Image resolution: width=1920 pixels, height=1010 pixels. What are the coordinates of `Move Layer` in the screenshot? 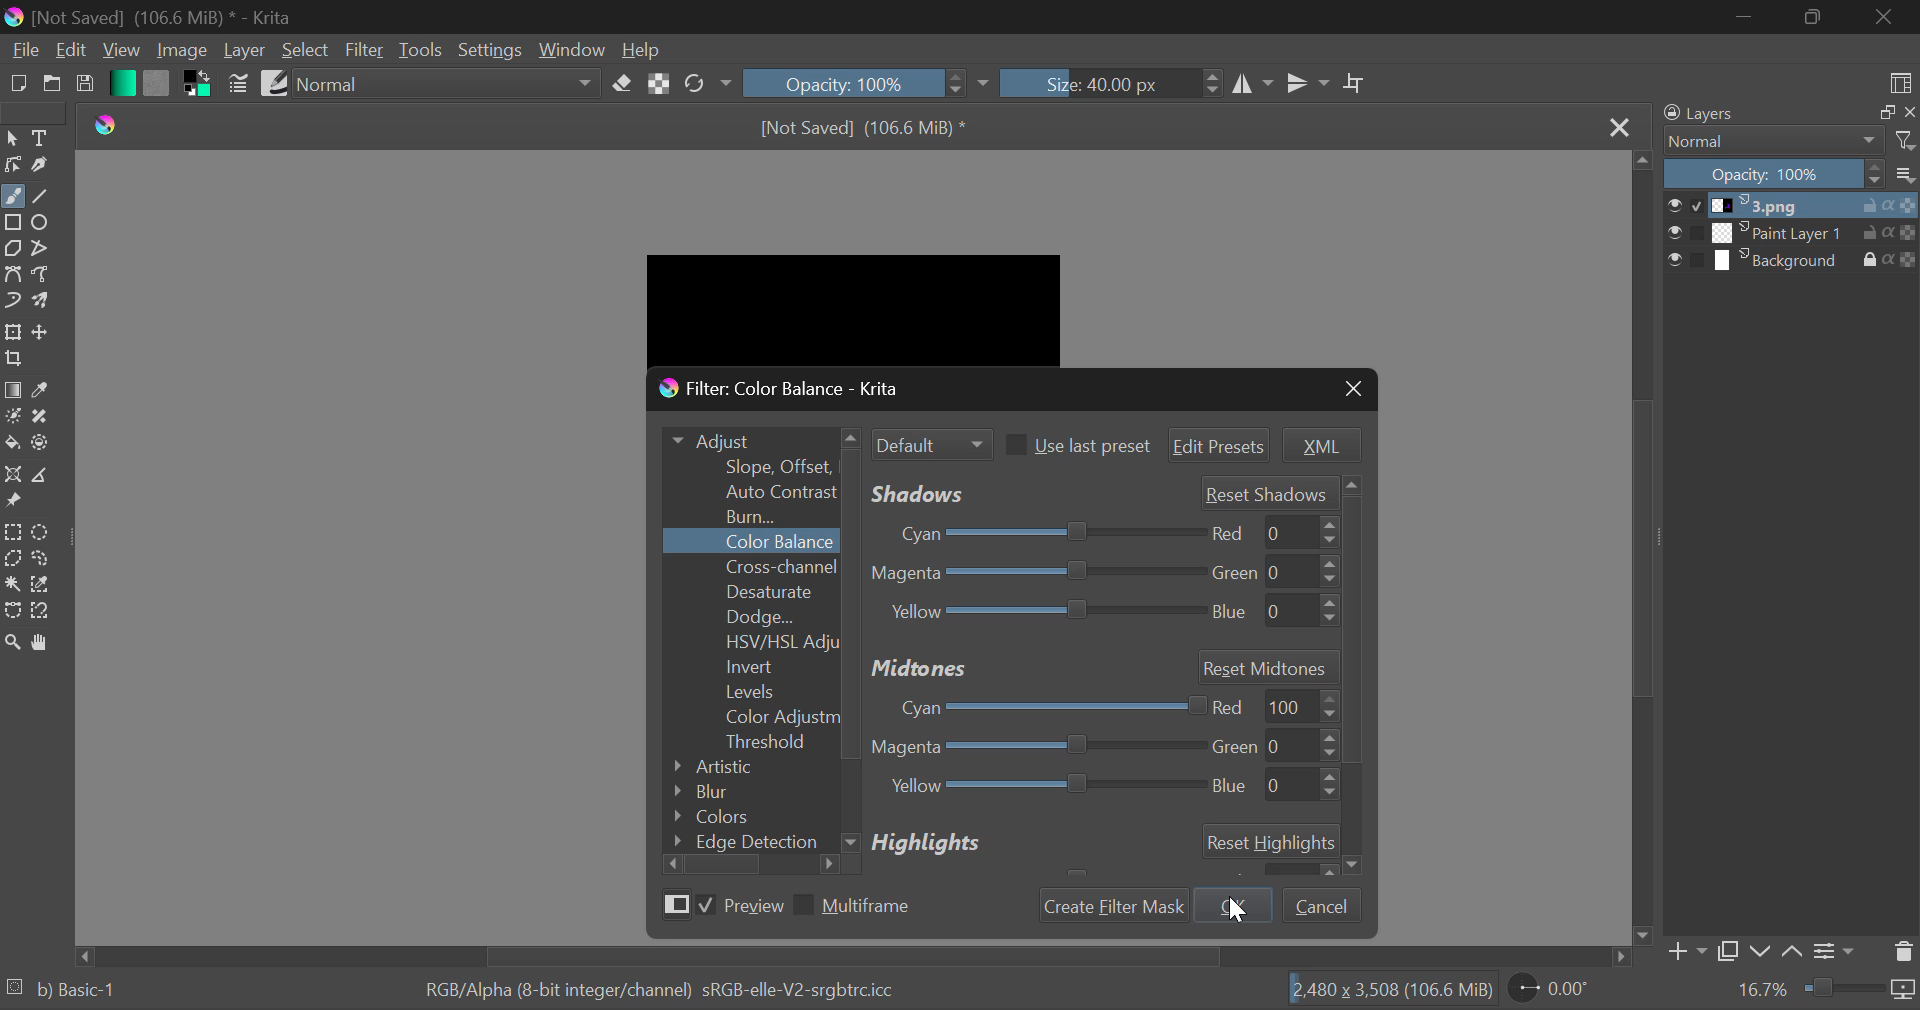 It's located at (46, 334).